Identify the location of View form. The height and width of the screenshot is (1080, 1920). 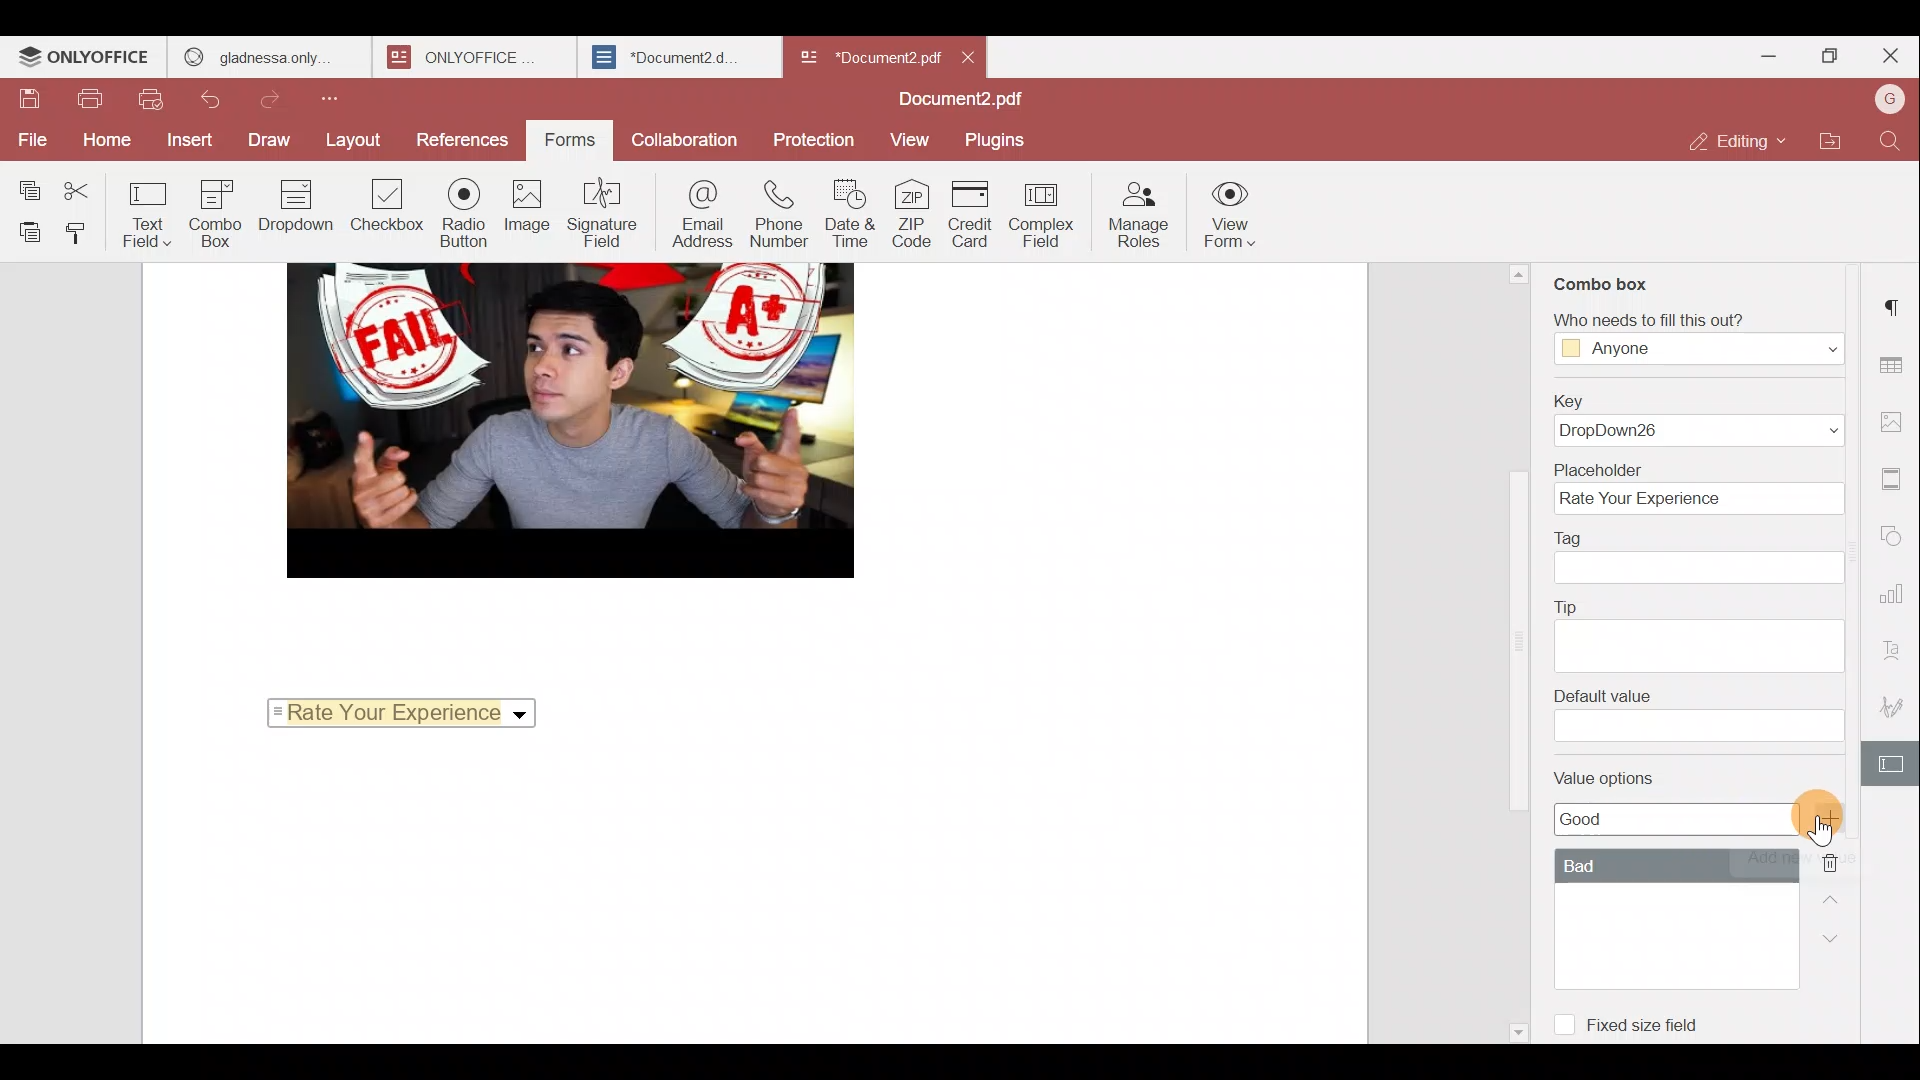
(1232, 210).